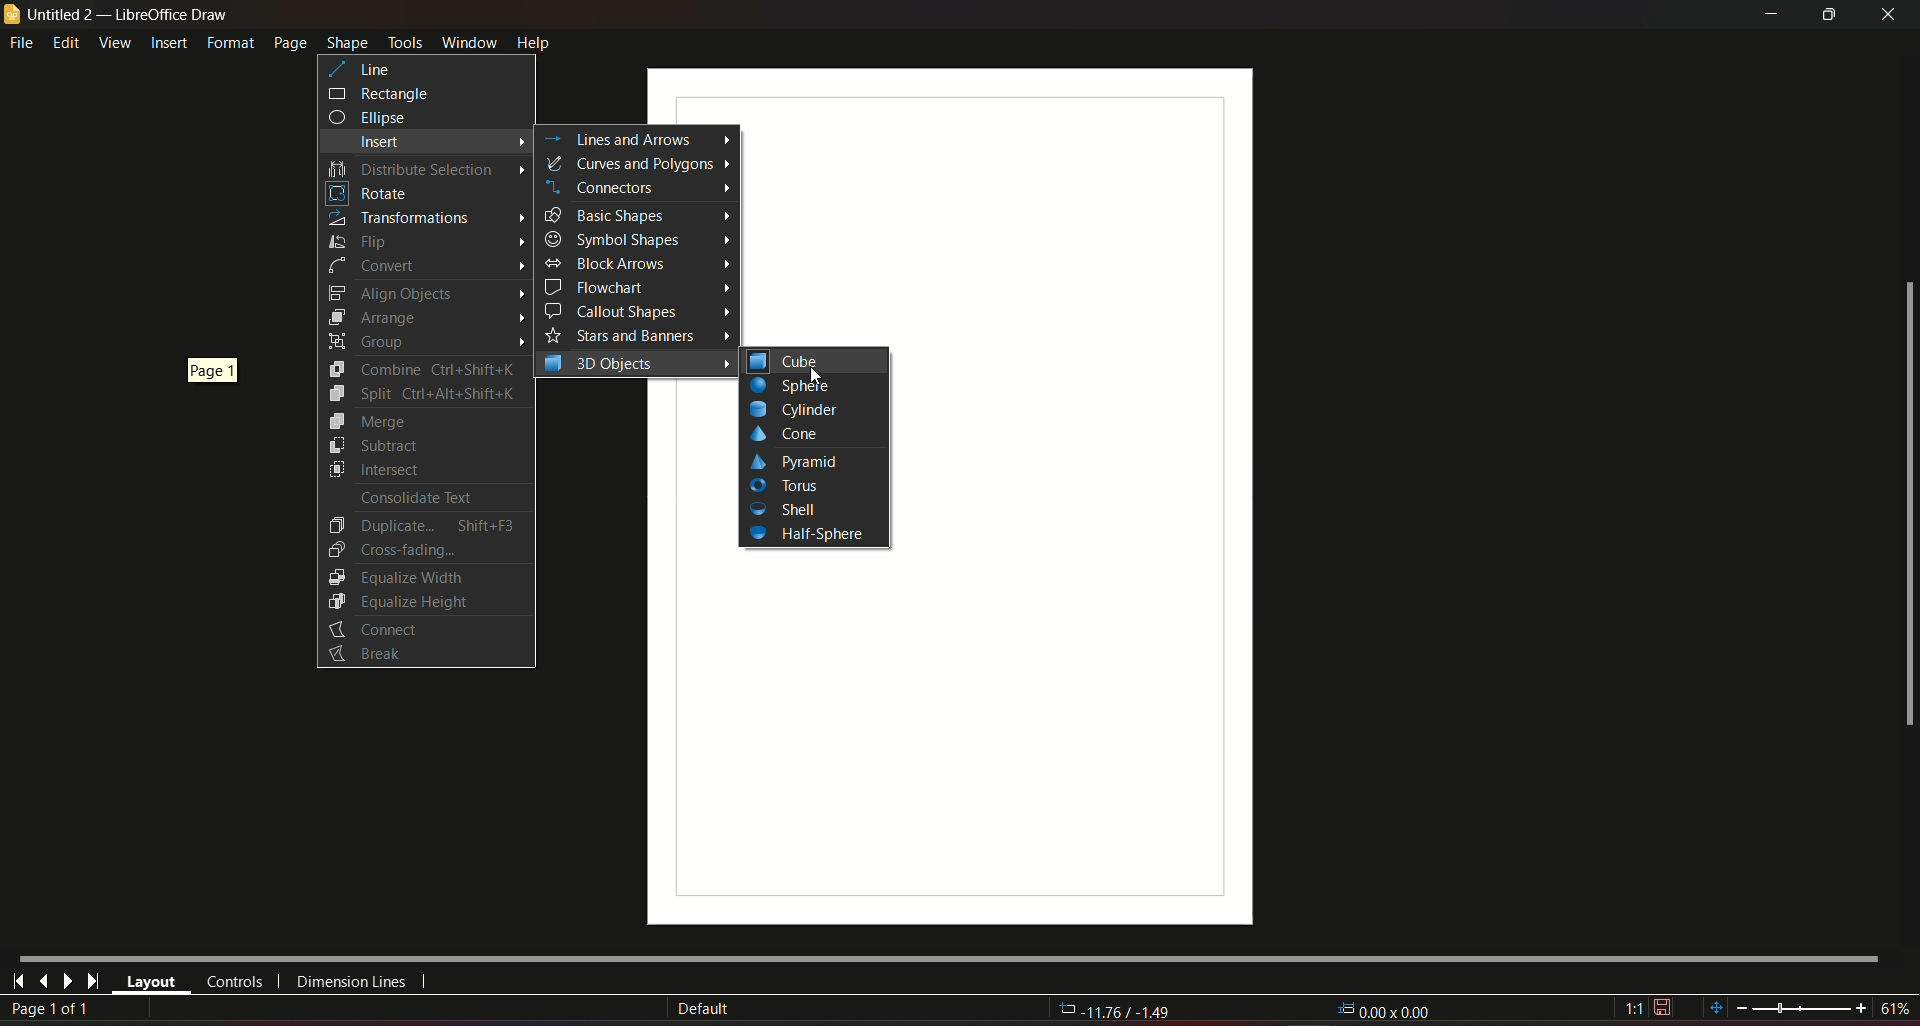 This screenshot has height=1026, width=1920. What do you see at coordinates (367, 69) in the screenshot?
I see `line` at bounding box center [367, 69].